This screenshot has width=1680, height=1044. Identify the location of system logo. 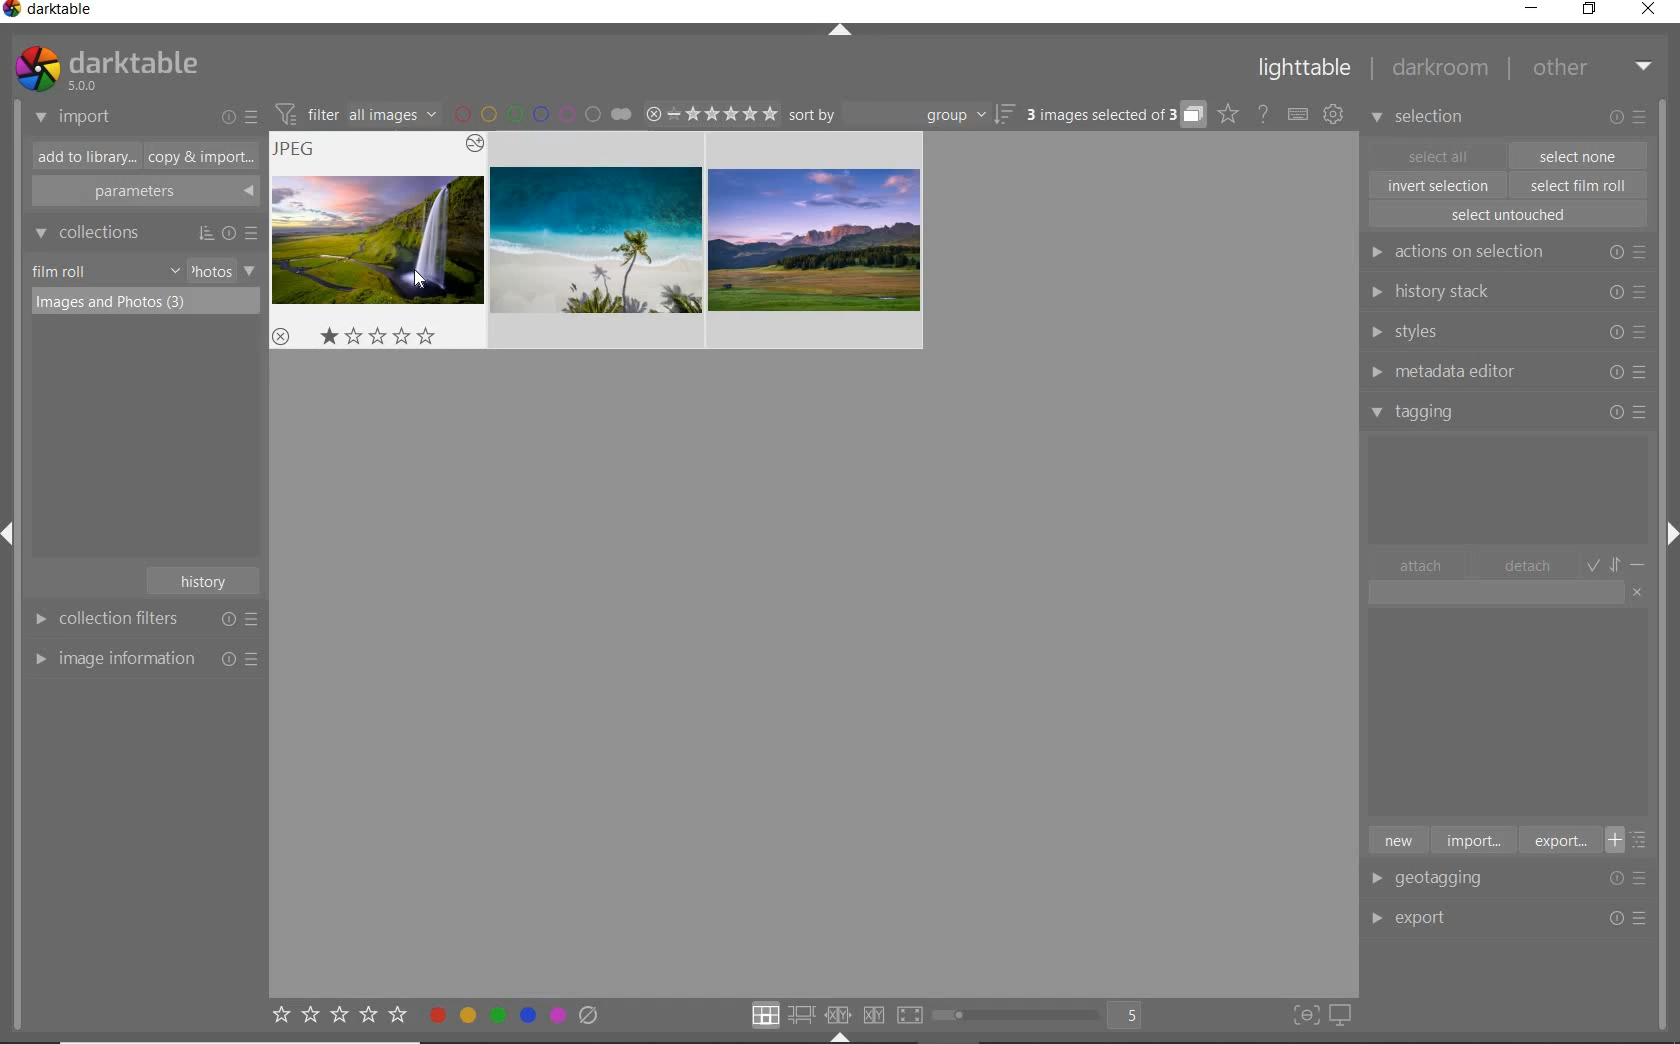
(105, 69).